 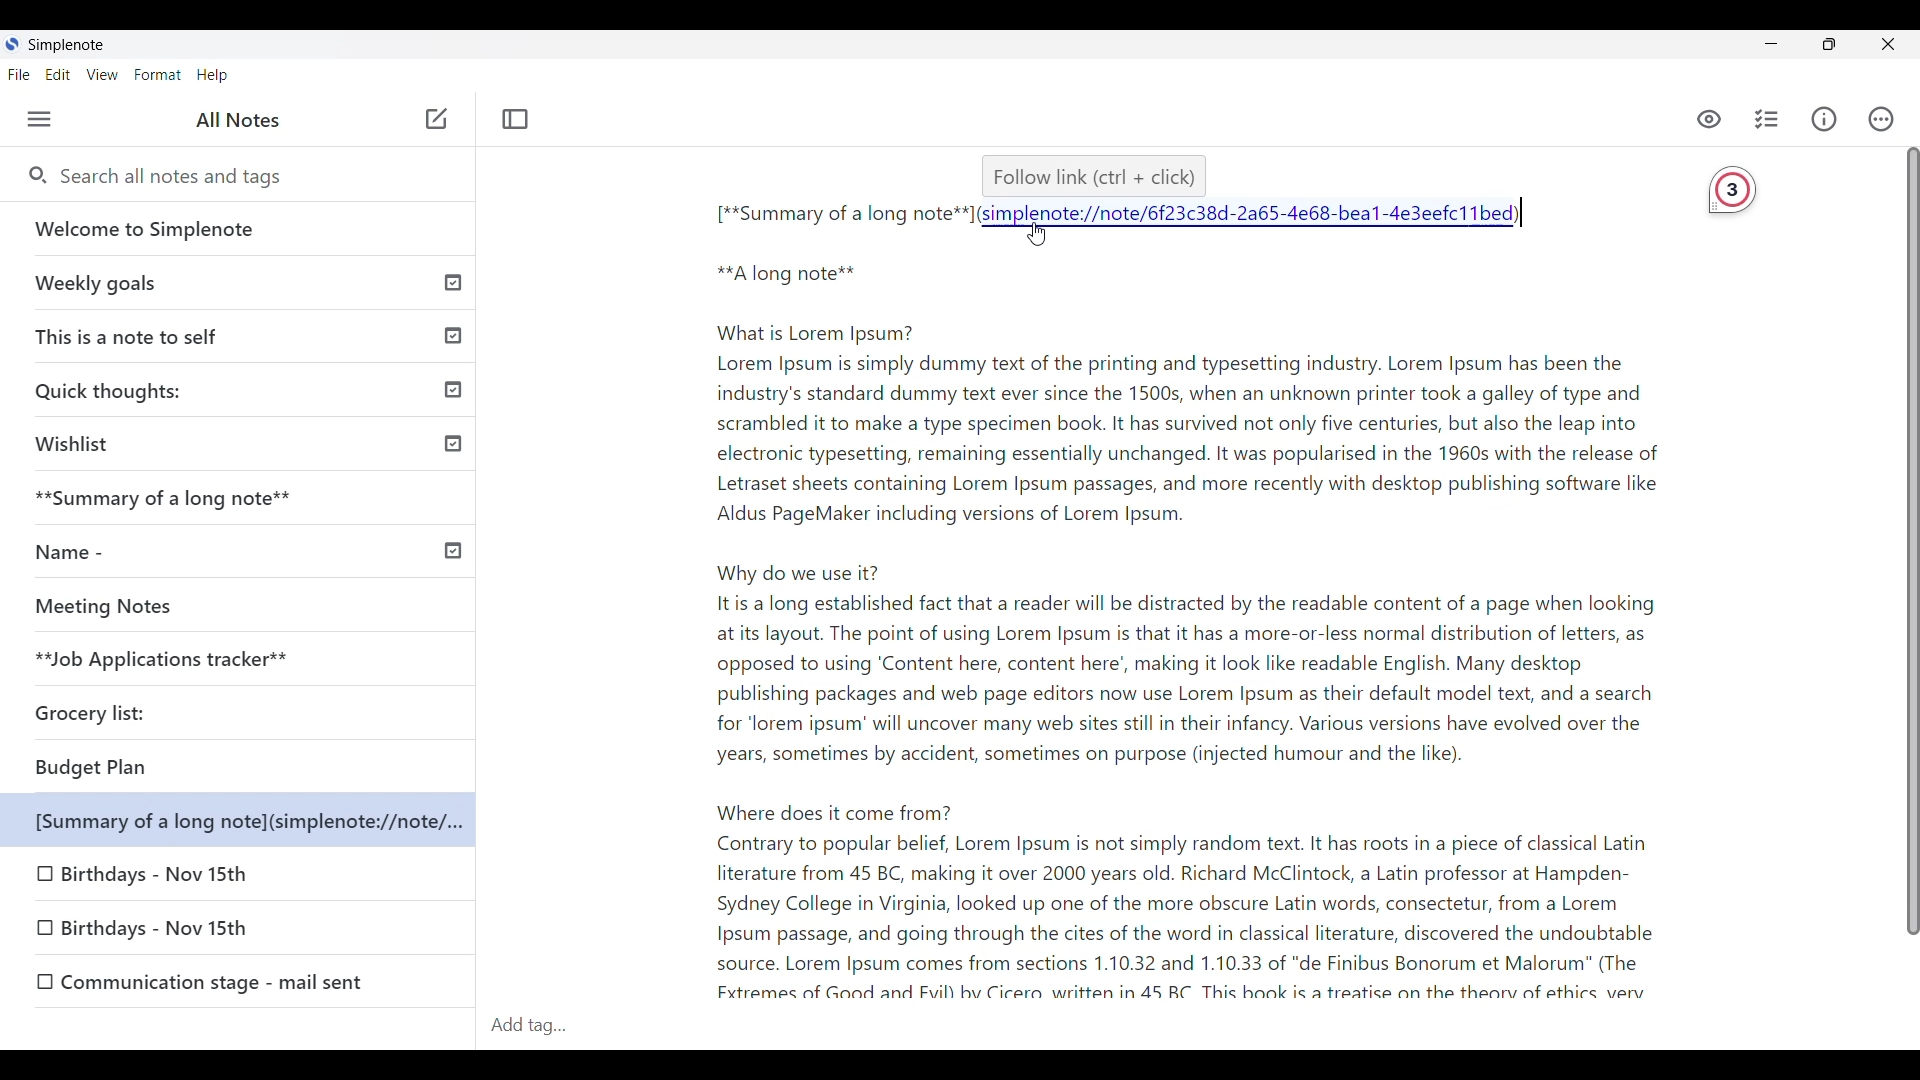 I want to click on Cursor, so click(x=1044, y=237).